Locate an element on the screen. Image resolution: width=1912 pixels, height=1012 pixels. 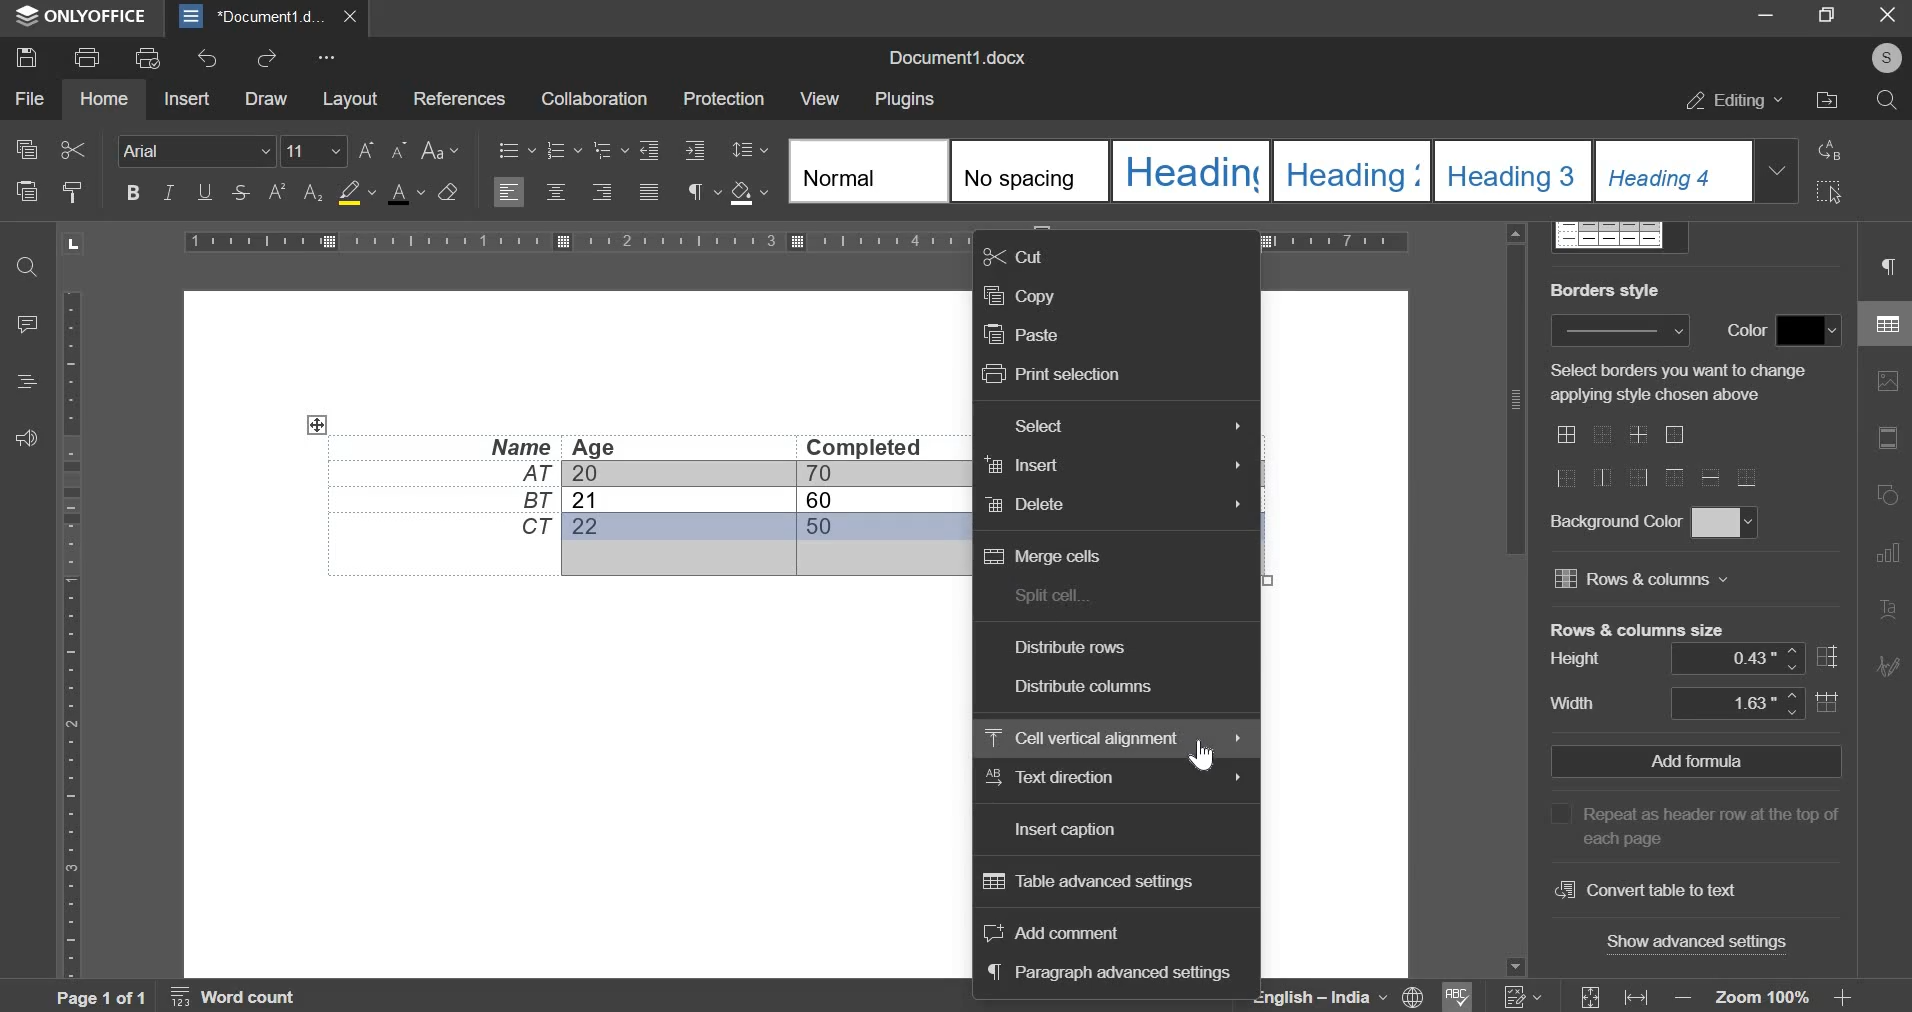
font is located at coordinates (196, 150).